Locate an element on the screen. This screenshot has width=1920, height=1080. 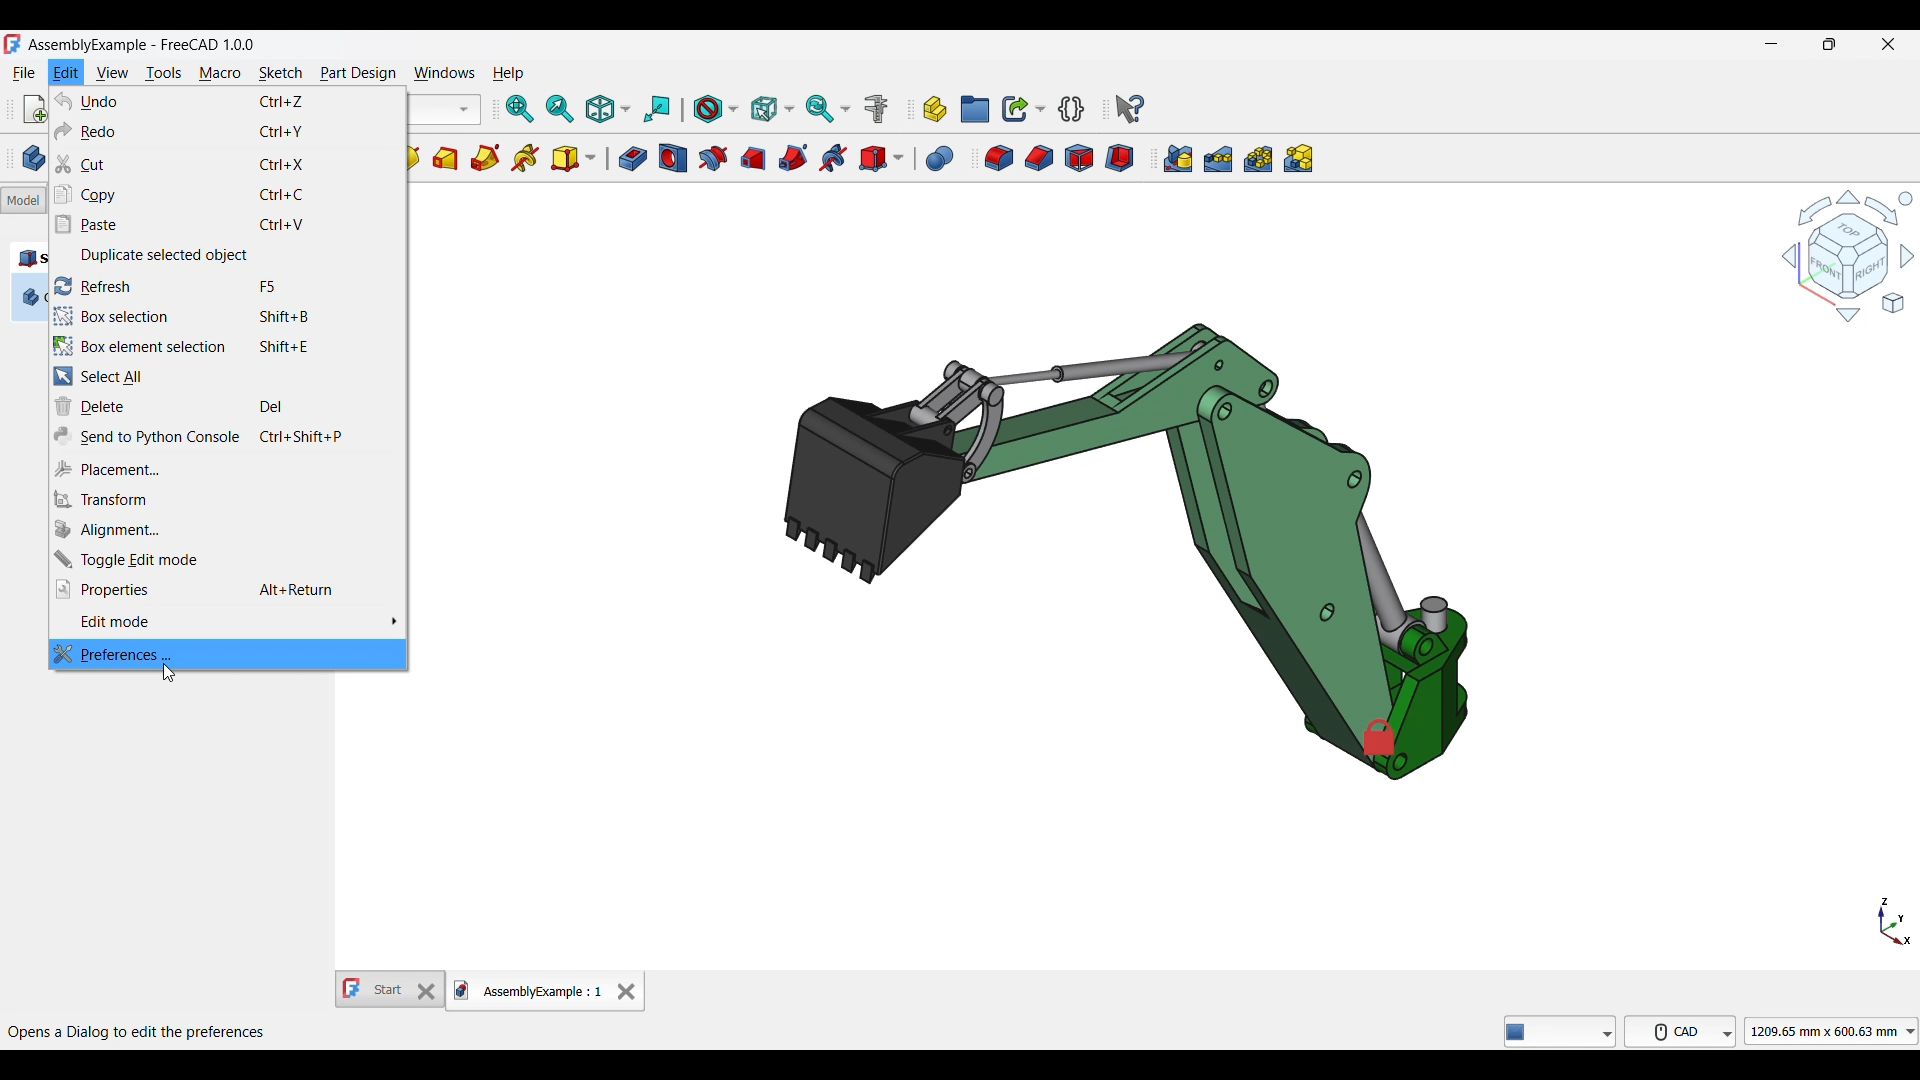
Select all is located at coordinates (228, 376).